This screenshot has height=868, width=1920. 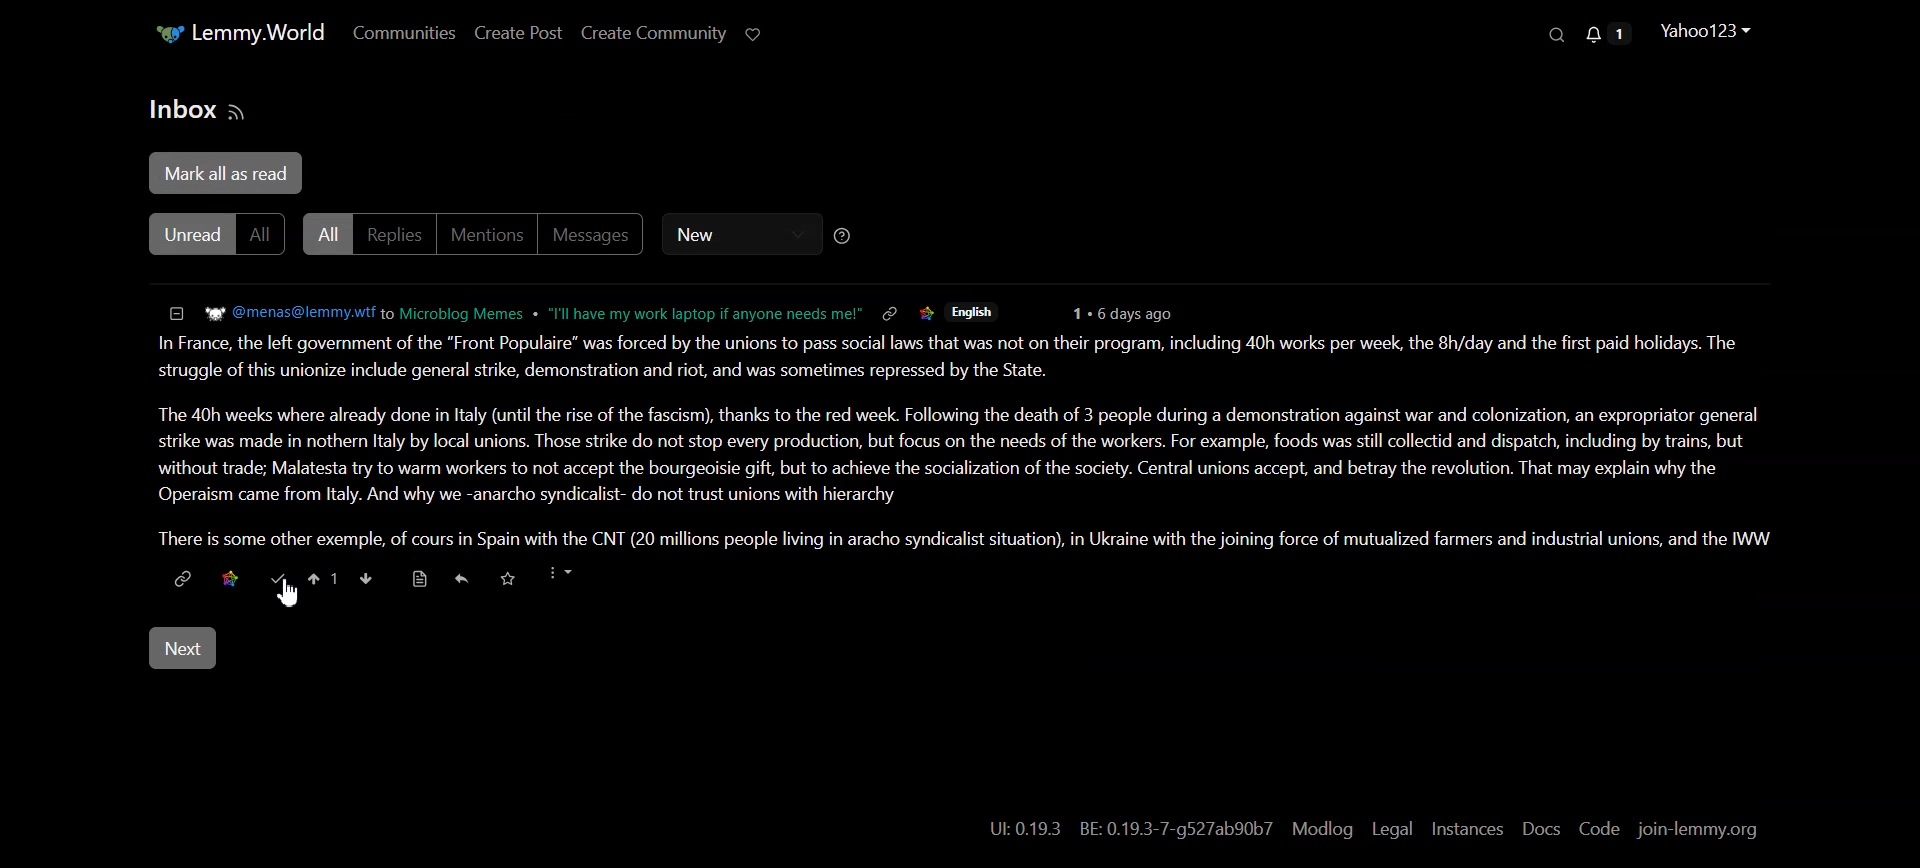 I want to click on Messages, so click(x=593, y=234).